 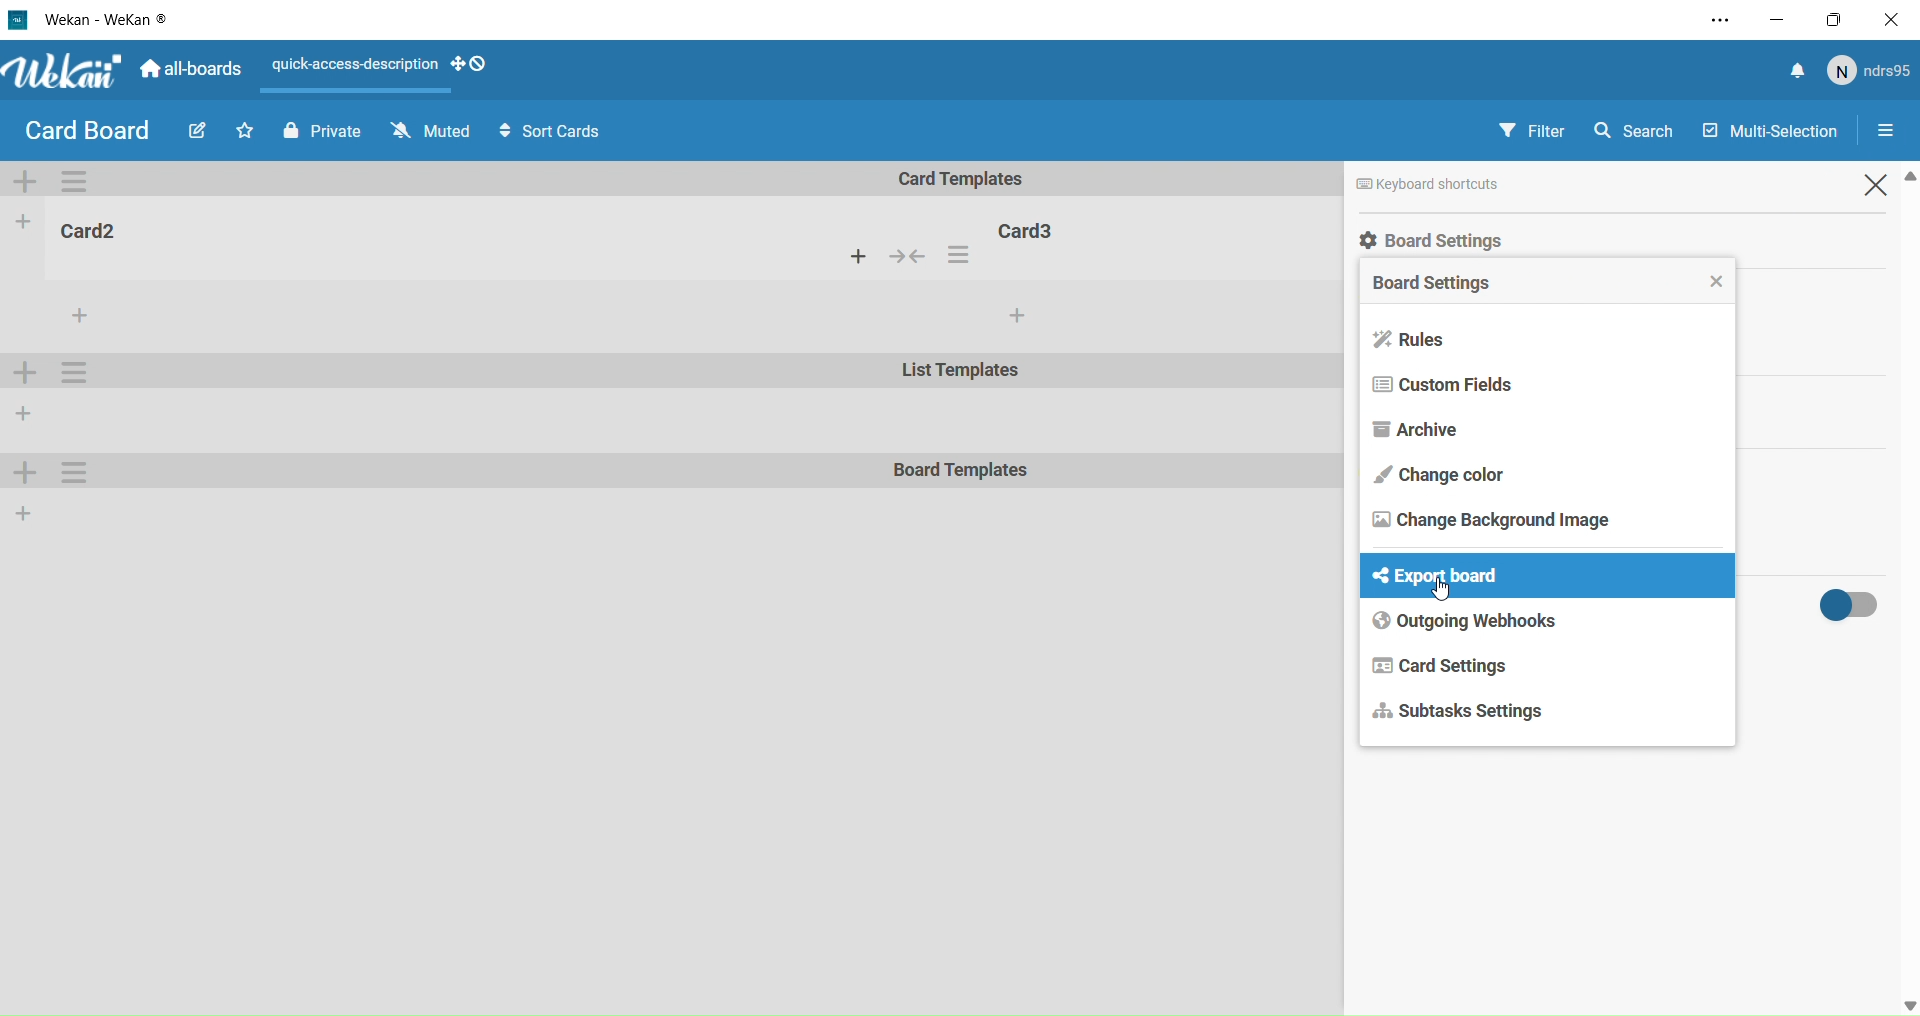 What do you see at coordinates (28, 475) in the screenshot?
I see `Add` at bounding box center [28, 475].